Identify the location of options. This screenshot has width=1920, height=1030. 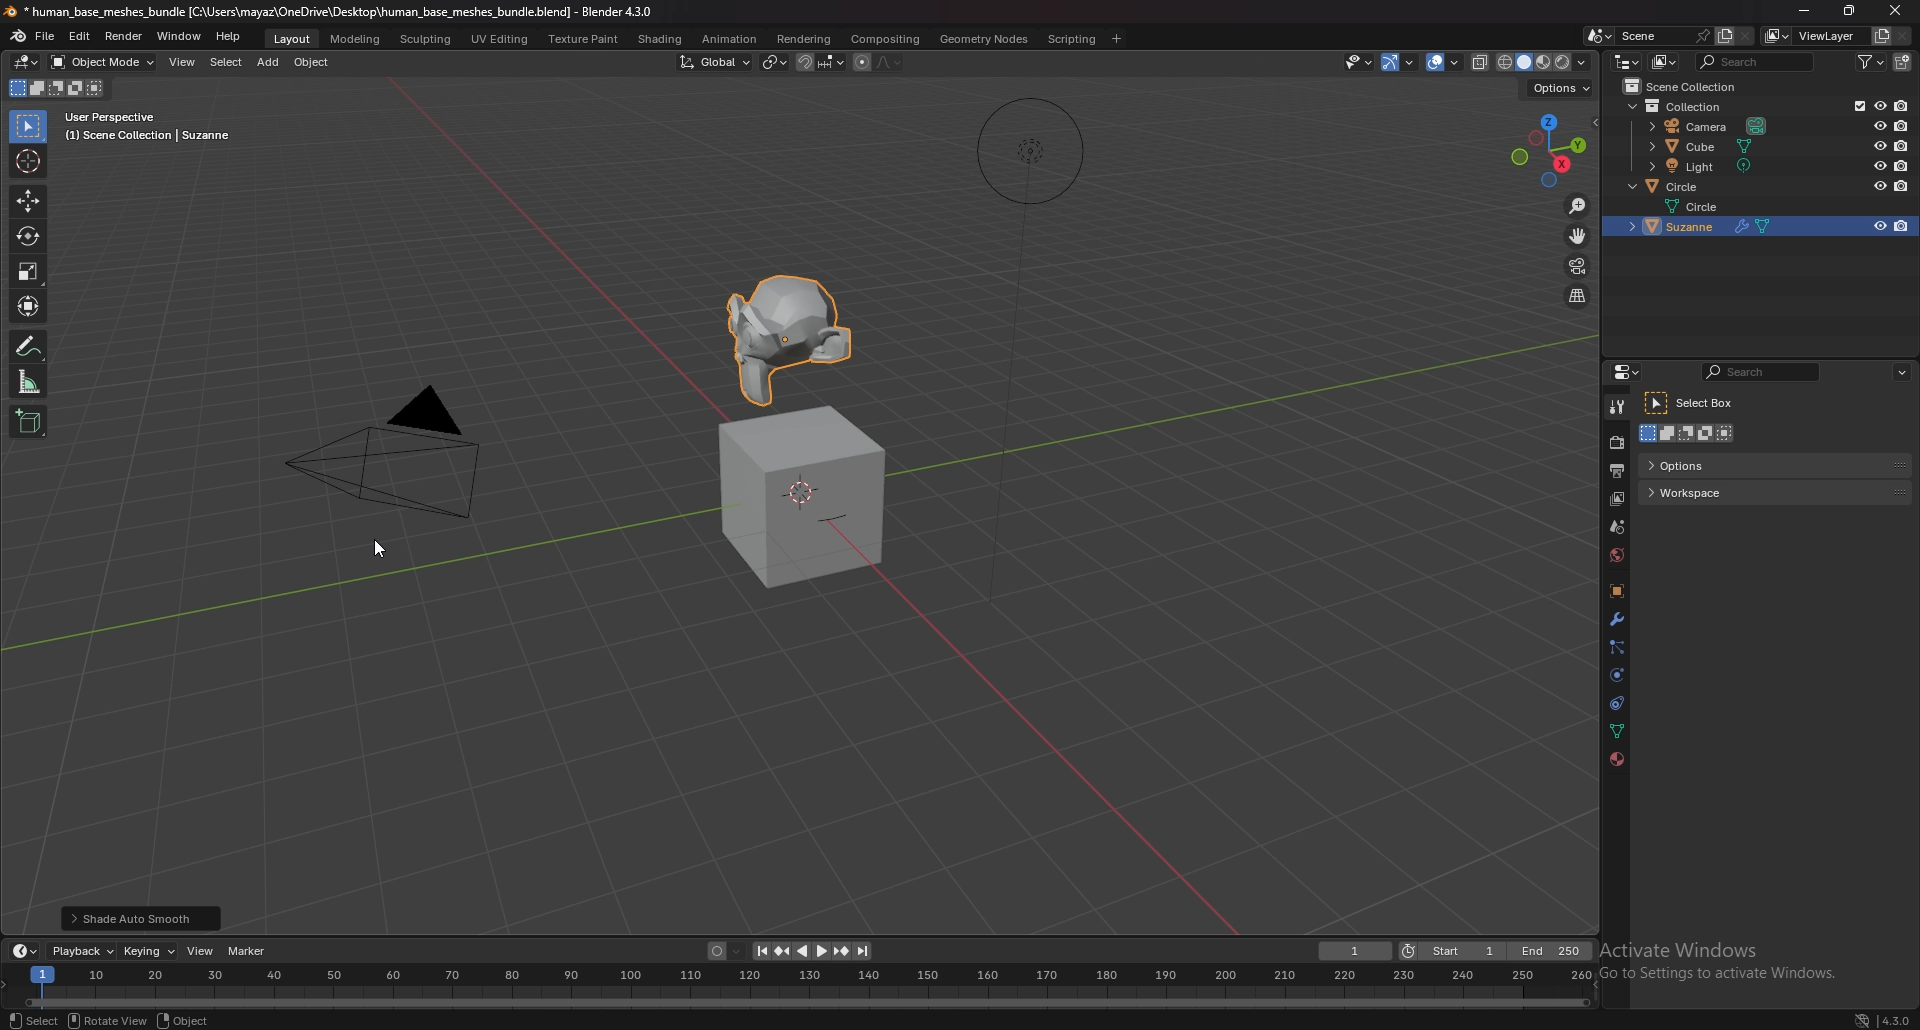
(1562, 88).